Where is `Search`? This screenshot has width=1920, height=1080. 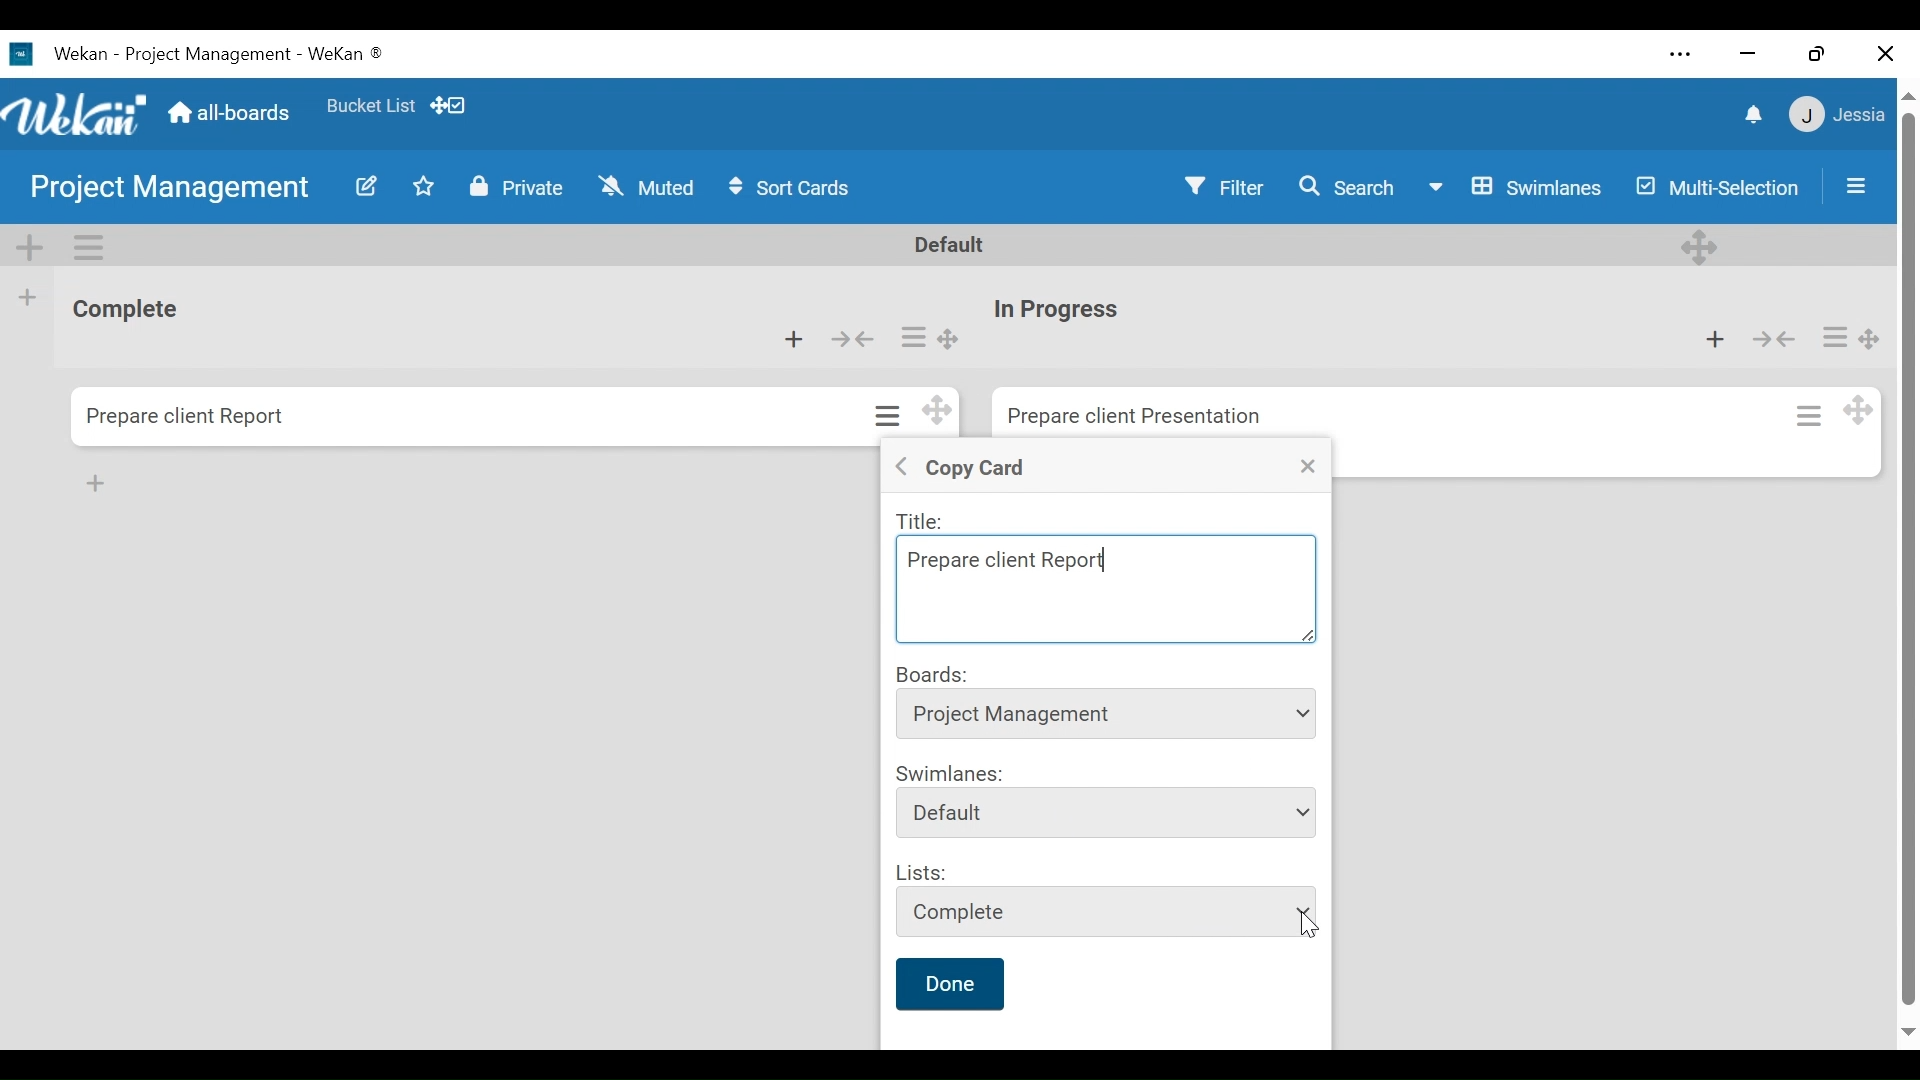
Search is located at coordinates (1347, 184).